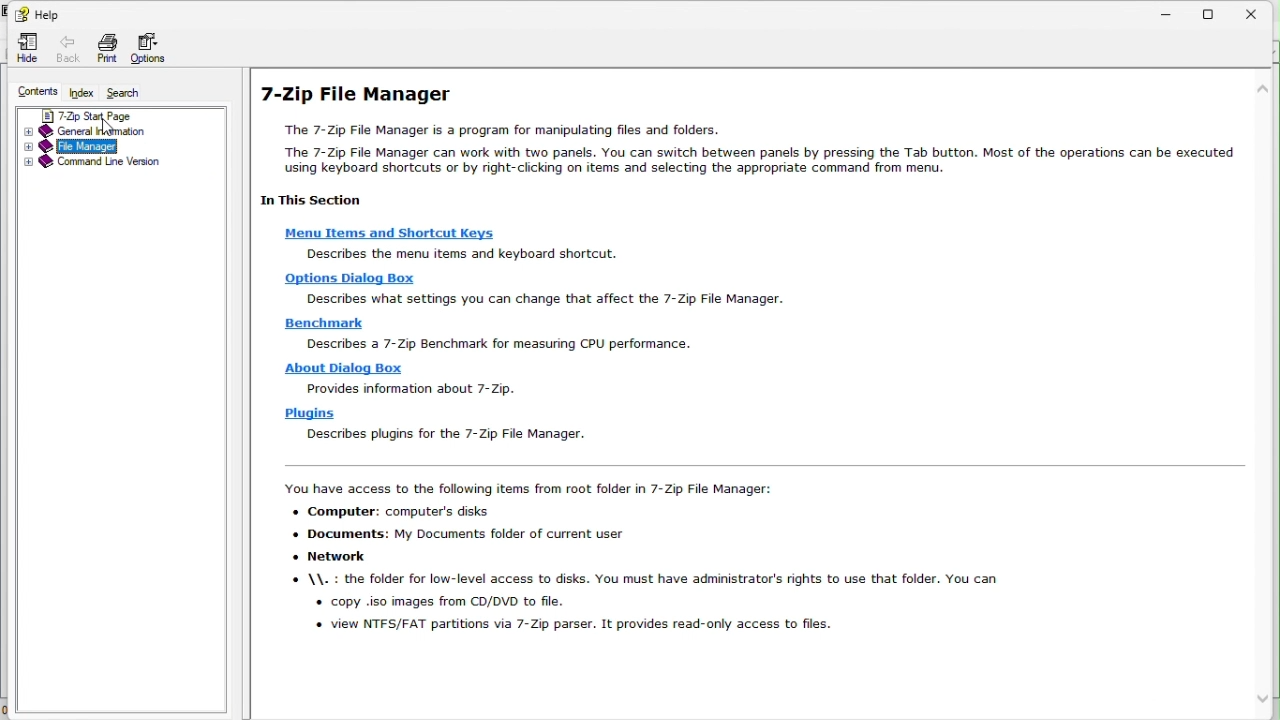  I want to click on You have access to the following items from root folder in 7-Zip File Manager:
+ Computer: computer's disks
+ Documents: My Documents folder of current user
« Network
 \\. : the folder for low-level access to disks. You must have administrator's rights to use that folder. You can
« copy .iso images from CD/DVD to file.
« view NTFS/FAT partitions via 7-Zip parser. It provides read-only access to files., so click(632, 560).